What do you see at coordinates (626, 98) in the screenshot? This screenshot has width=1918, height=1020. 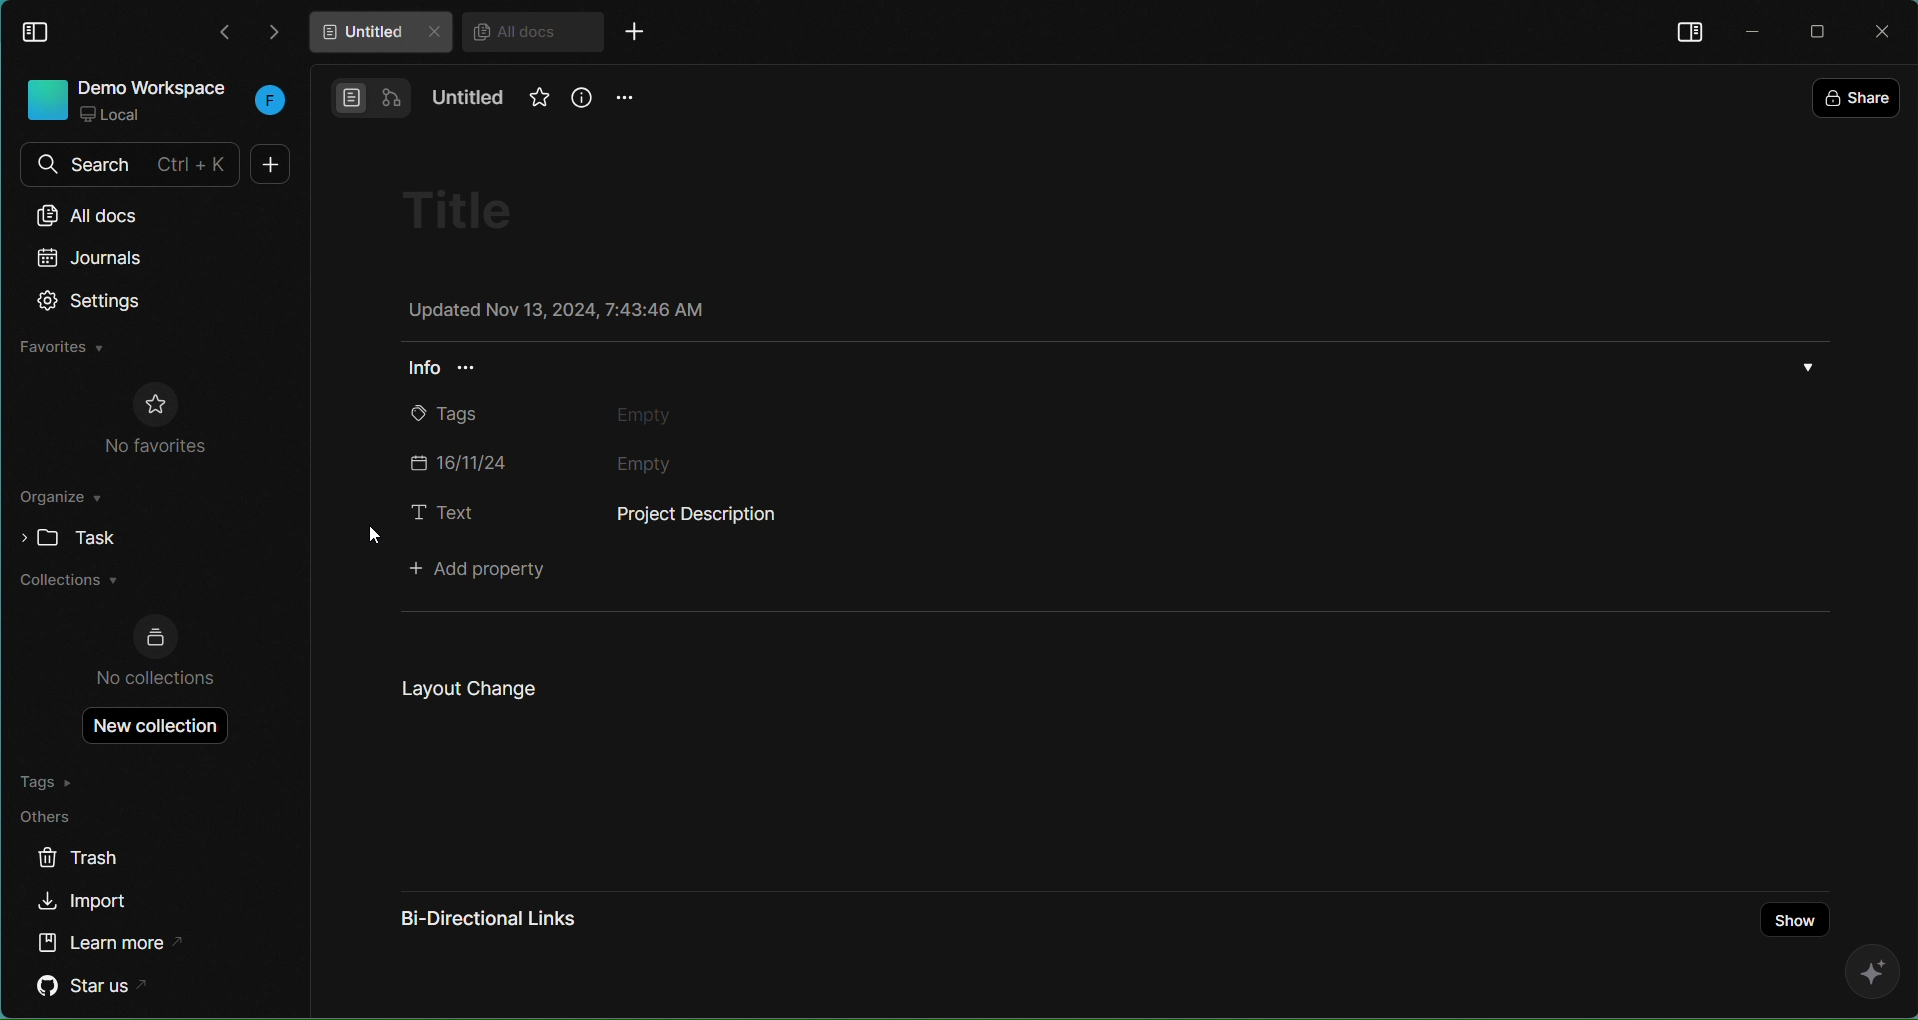 I see `menu` at bounding box center [626, 98].